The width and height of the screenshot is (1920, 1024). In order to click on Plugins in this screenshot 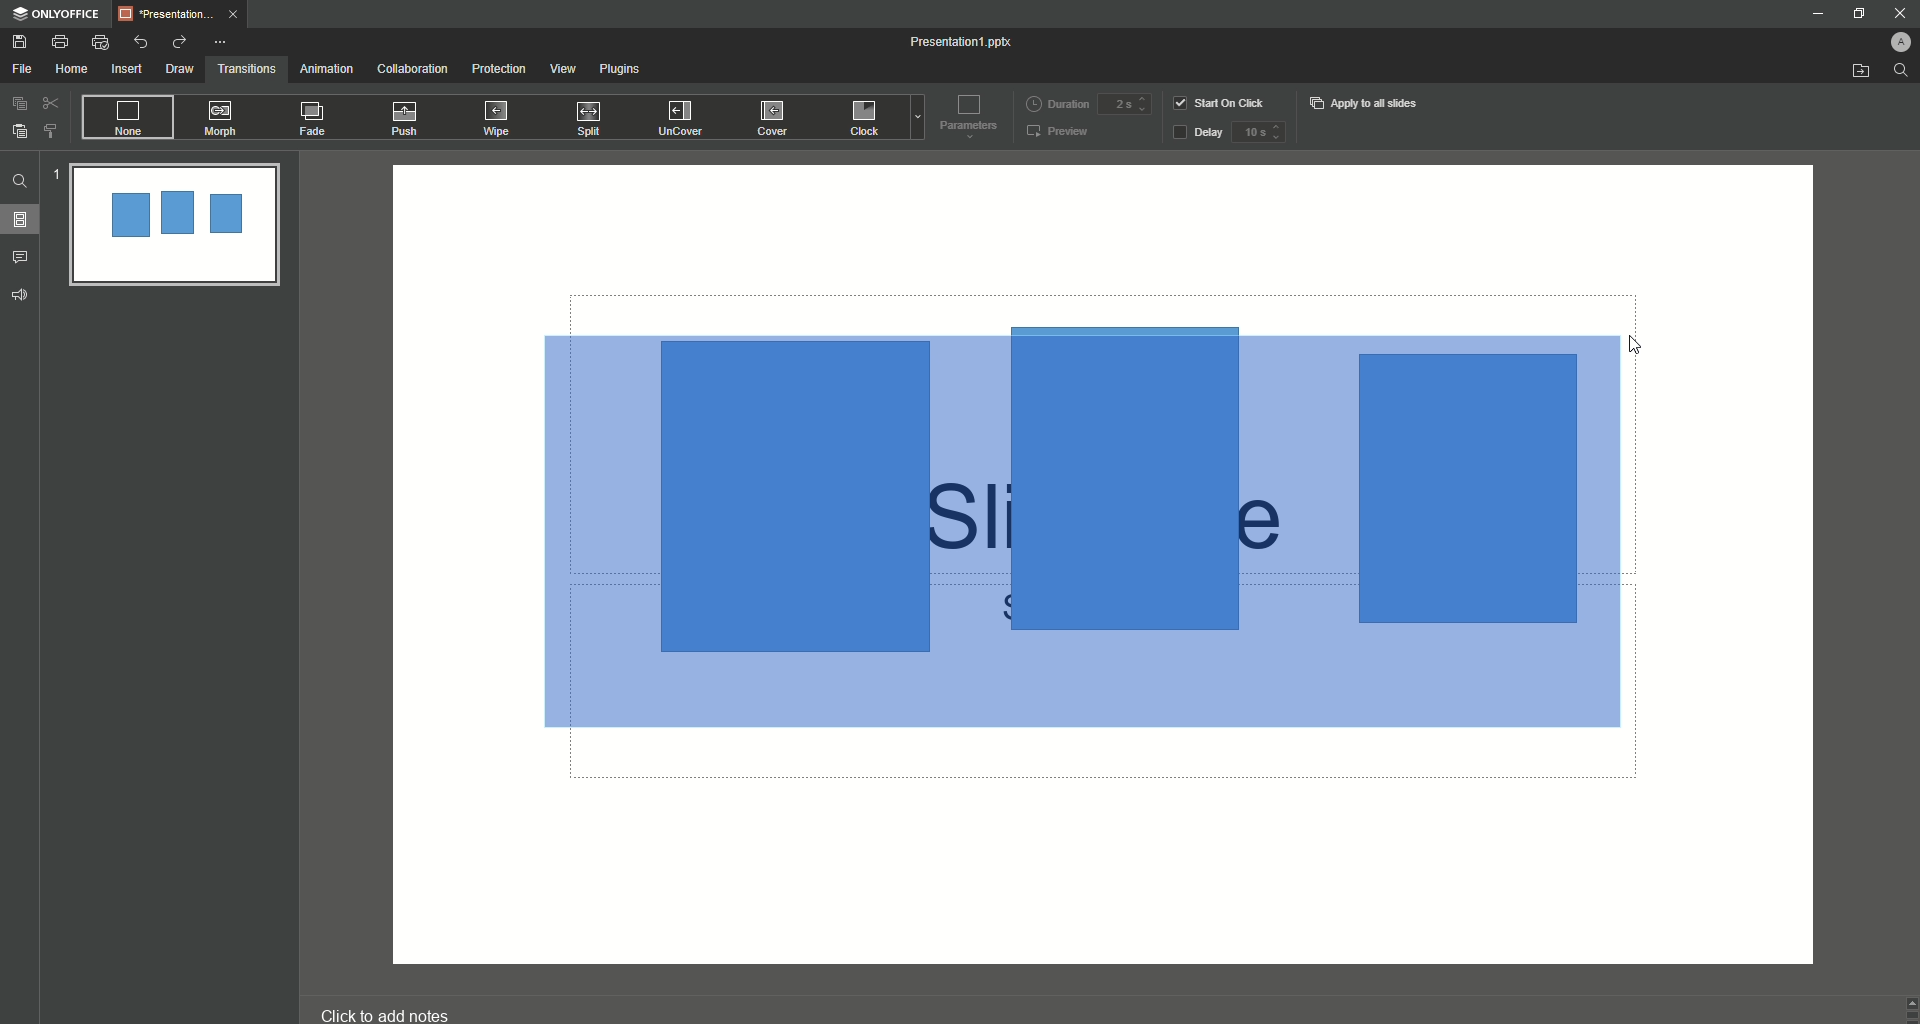, I will do `click(624, 72)`.